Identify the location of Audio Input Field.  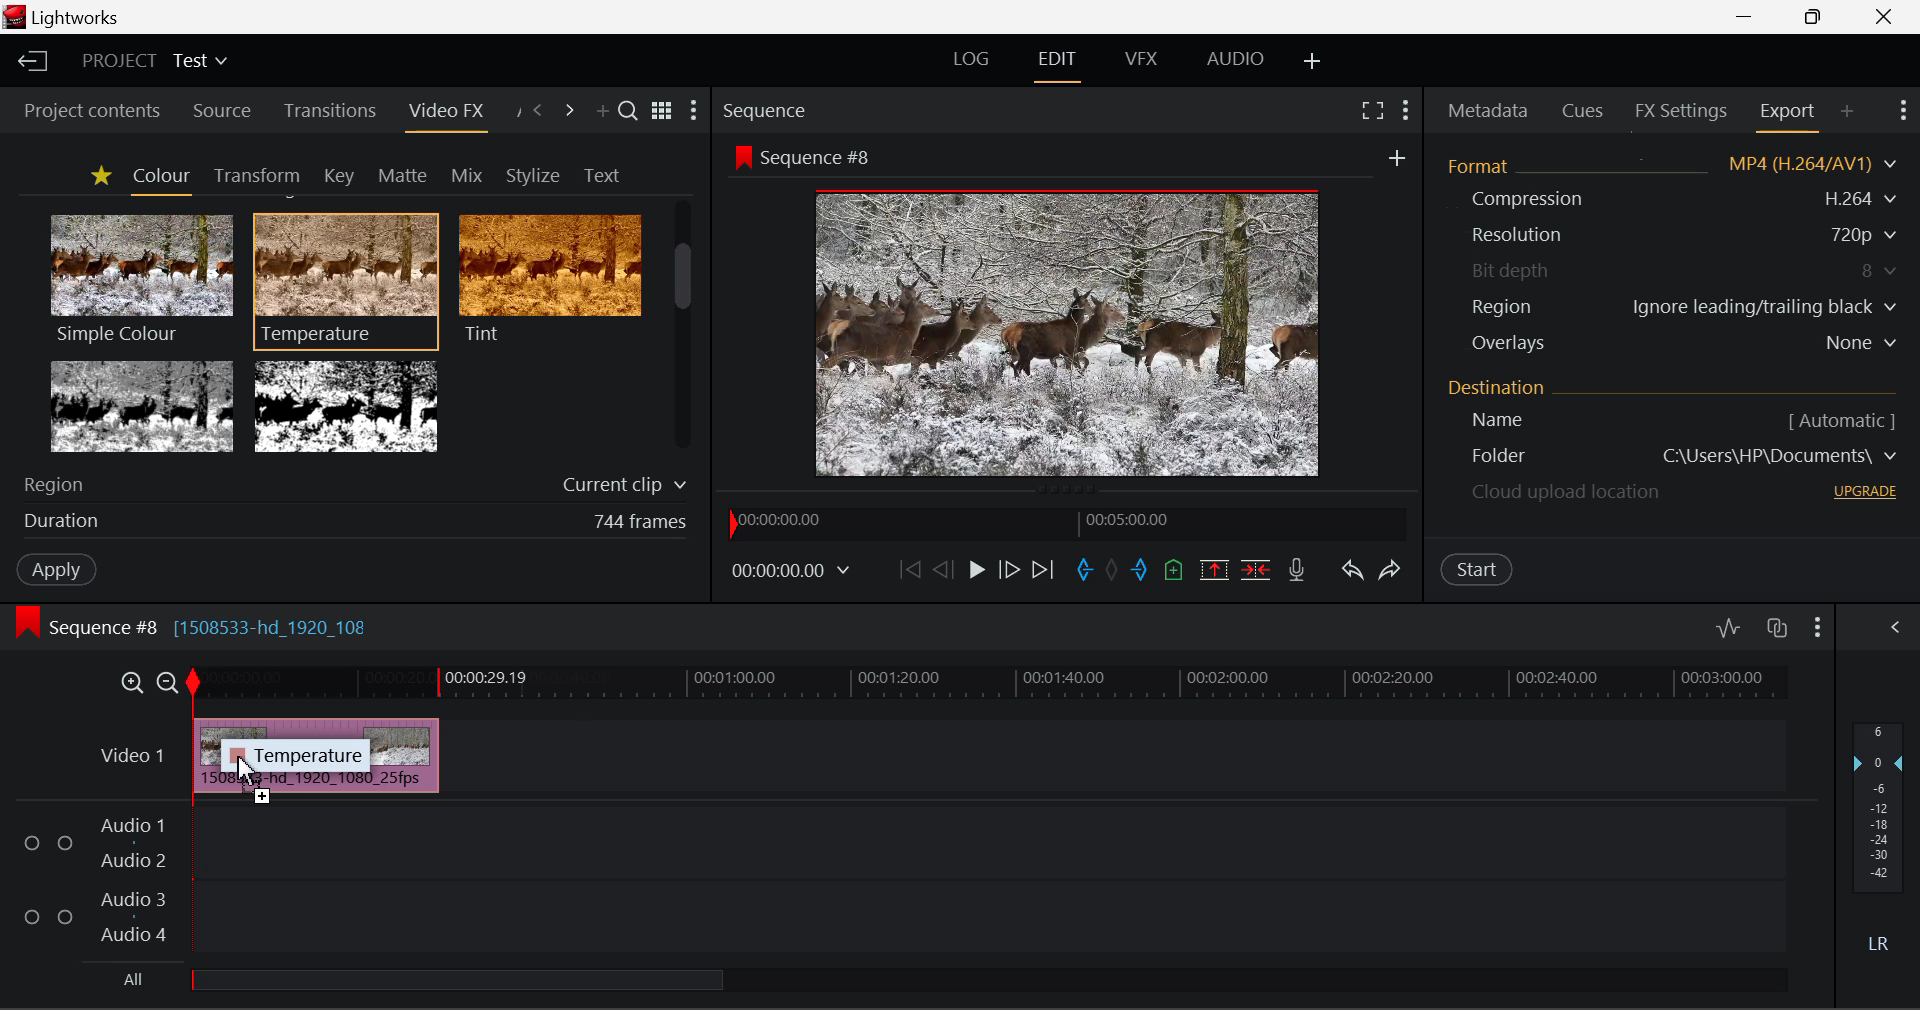
(982, 878).